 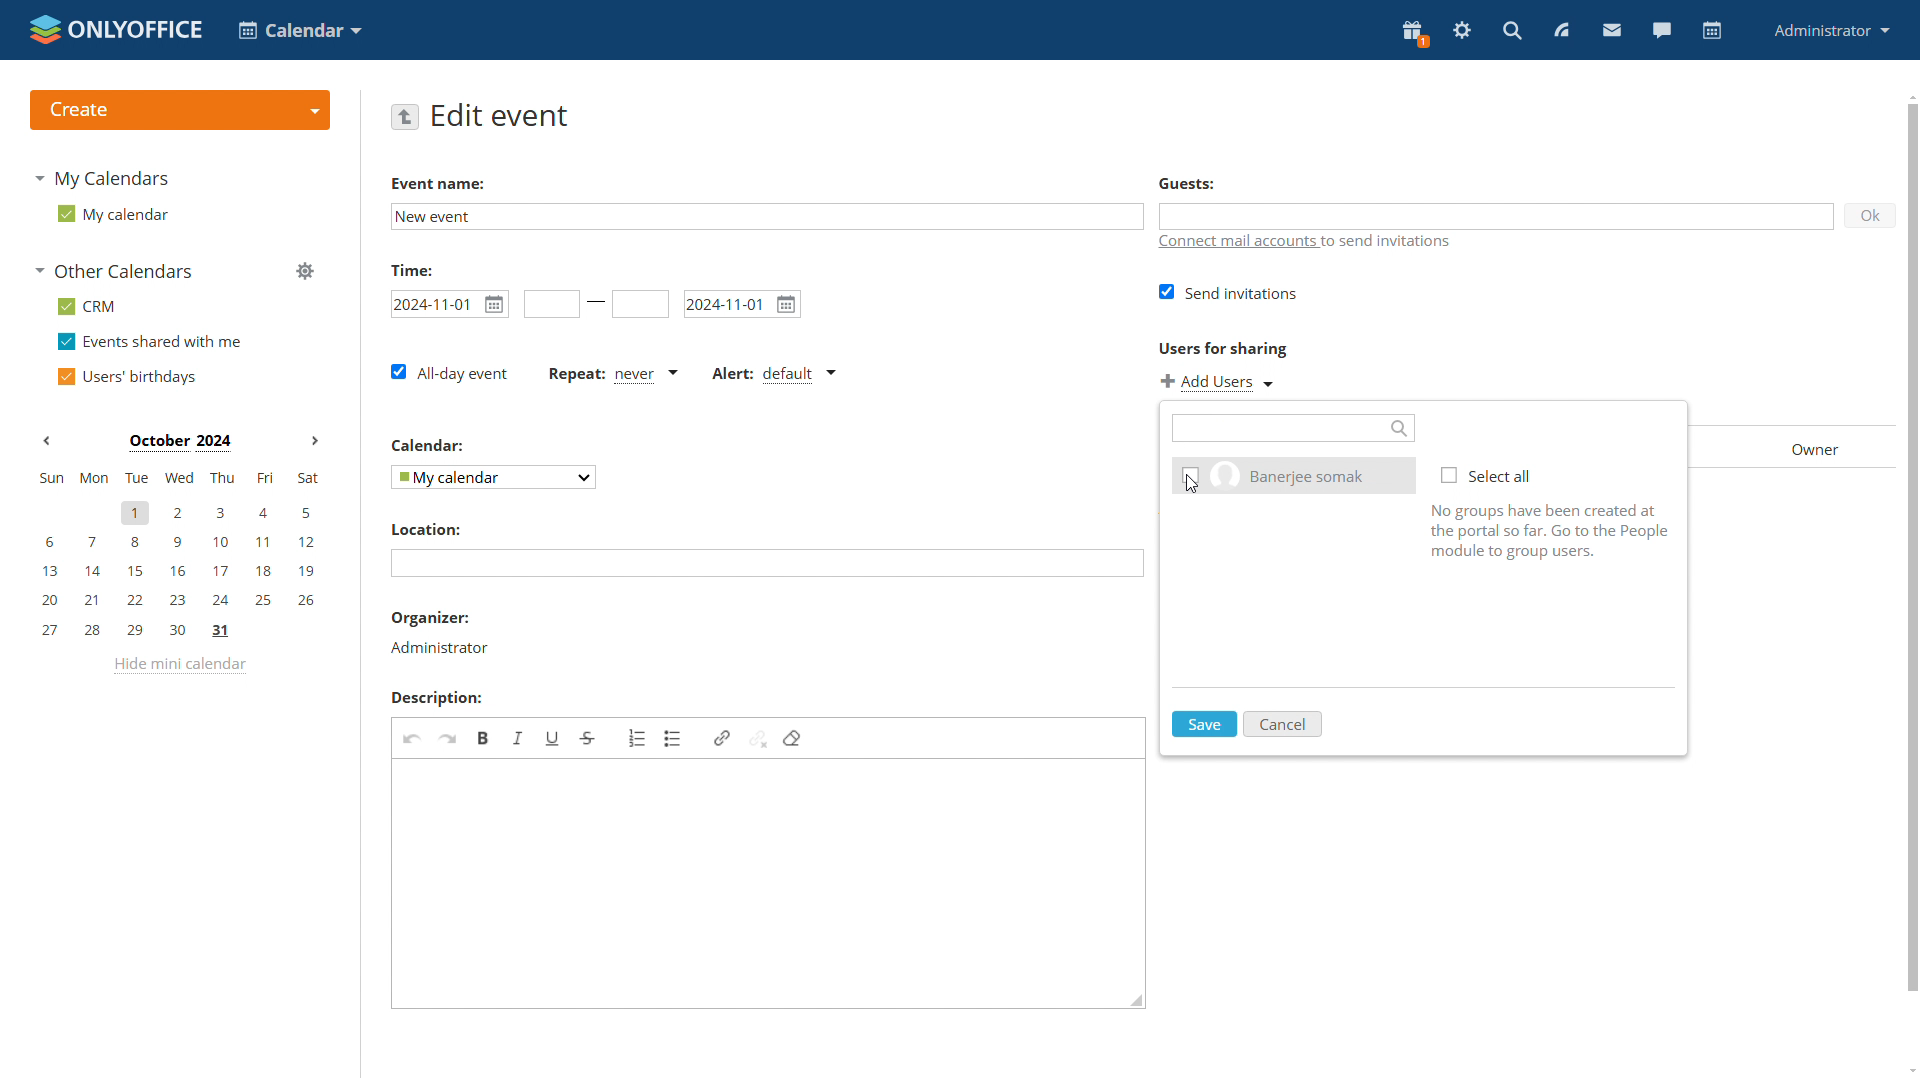 I want to click on start date, so click(x=447, y=304).